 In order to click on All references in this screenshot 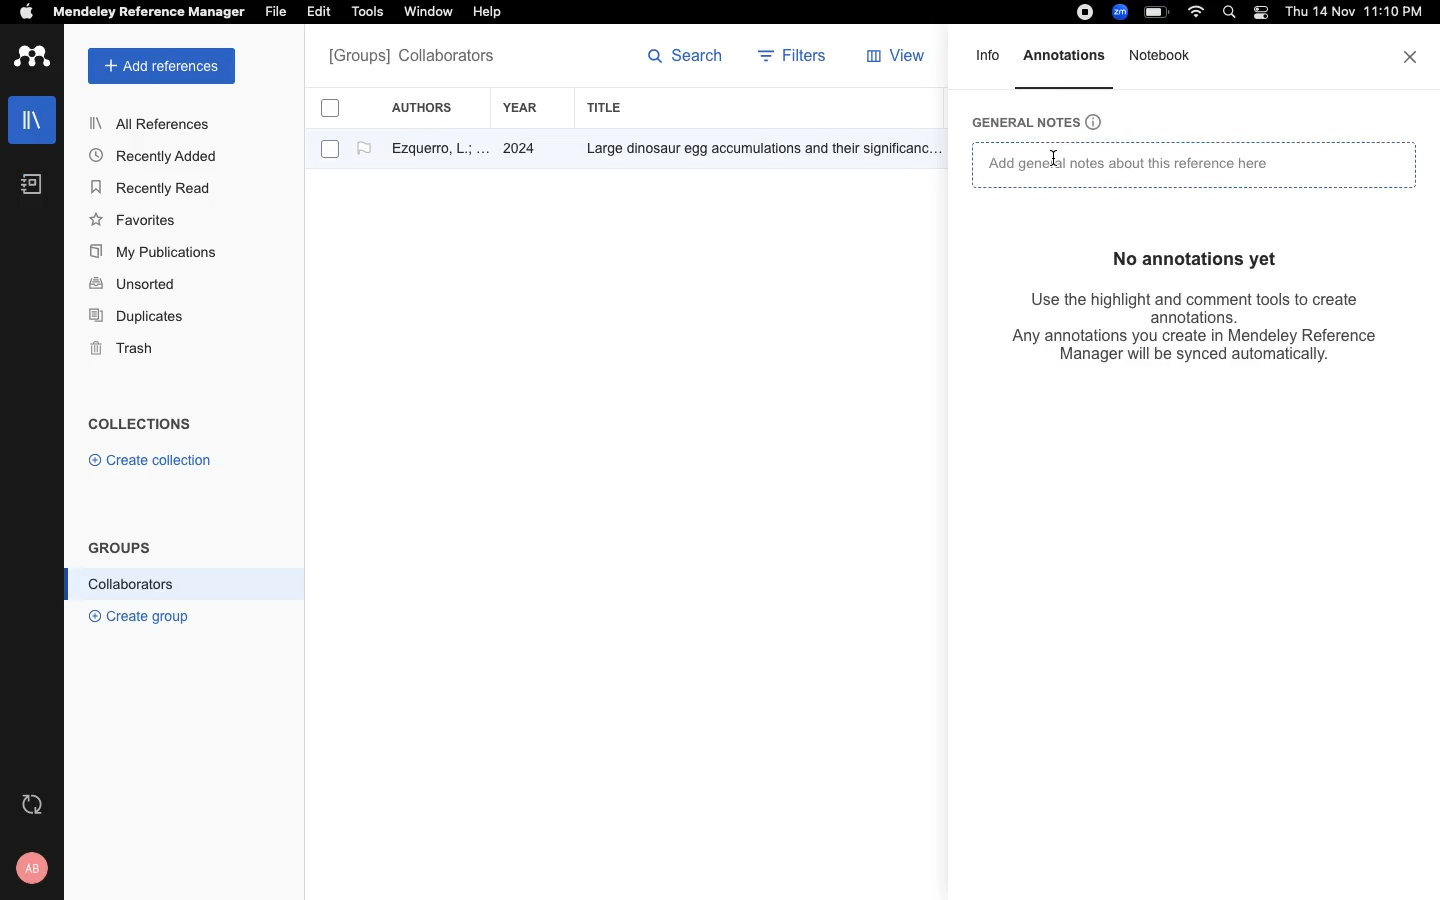, I will do `click(411, 58)`.